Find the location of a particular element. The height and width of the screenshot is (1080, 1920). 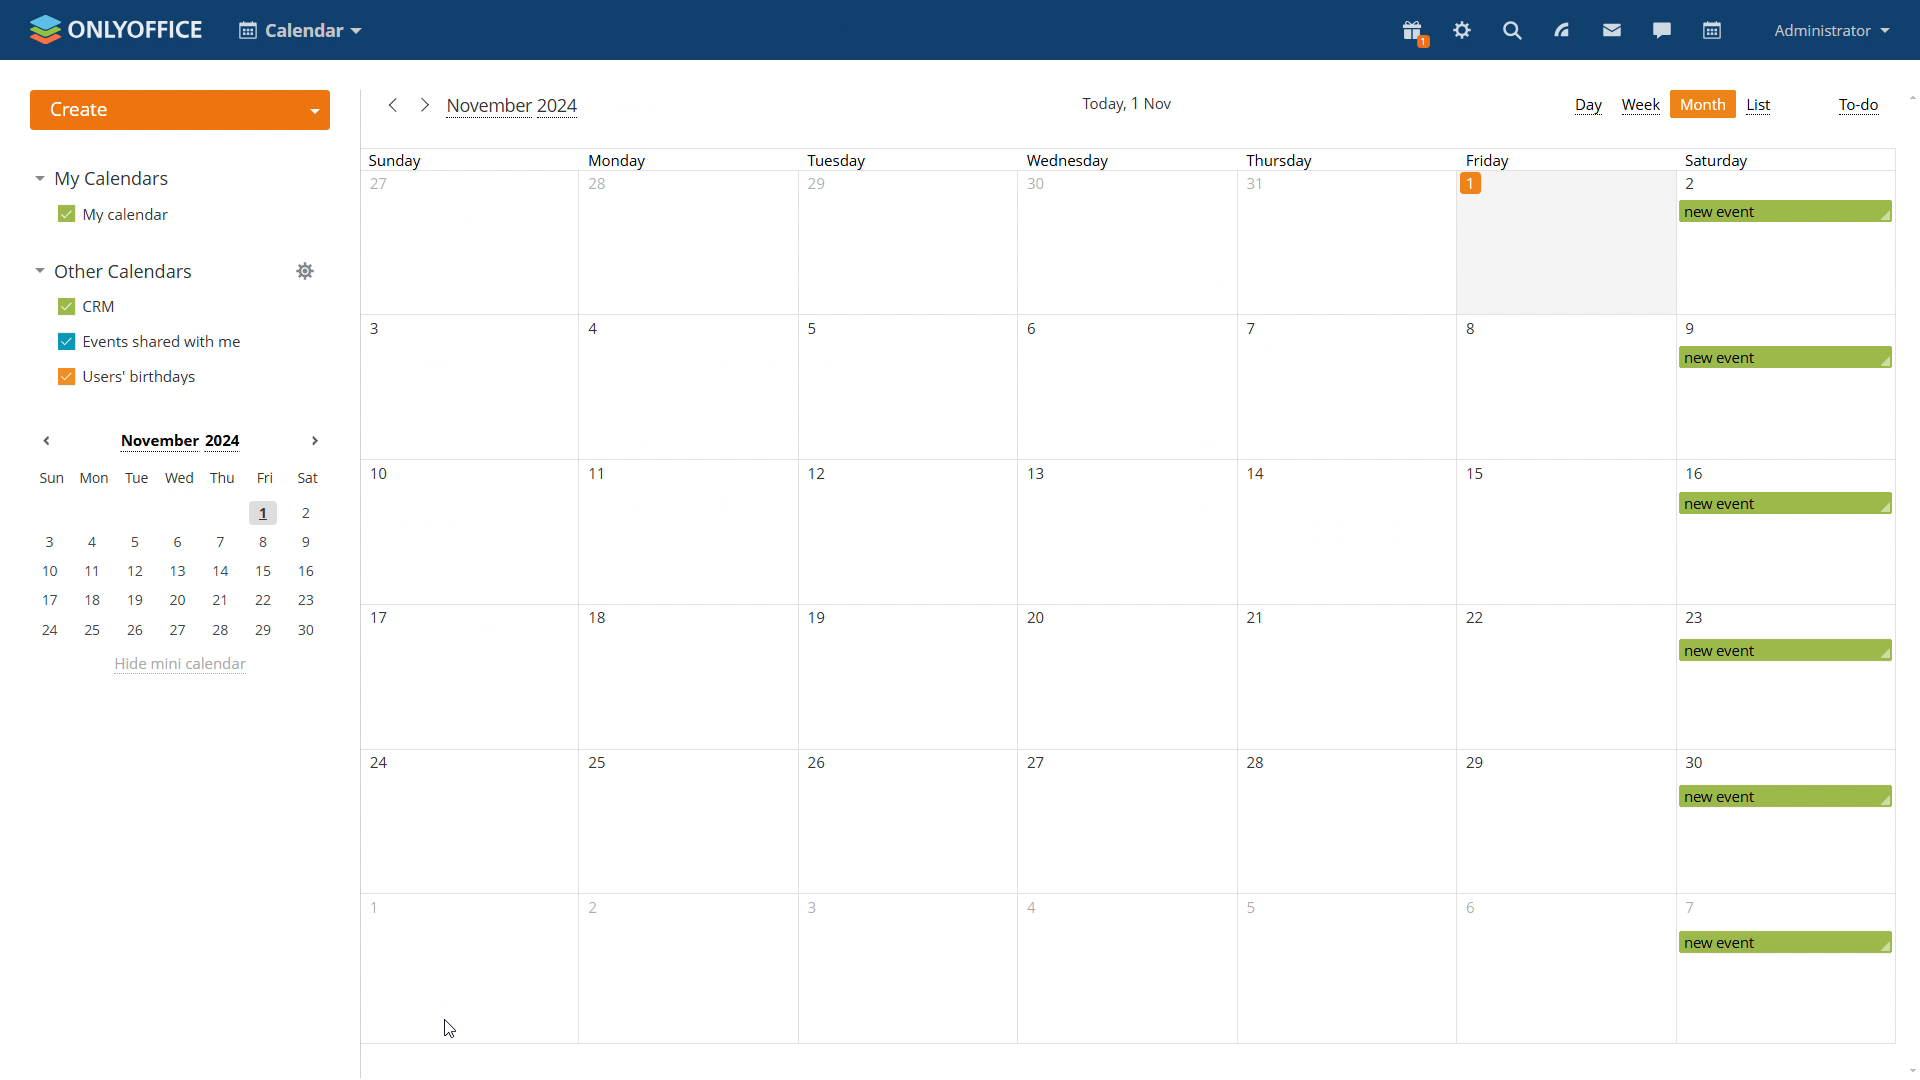

Month on display is located at coordinates (180, 443).